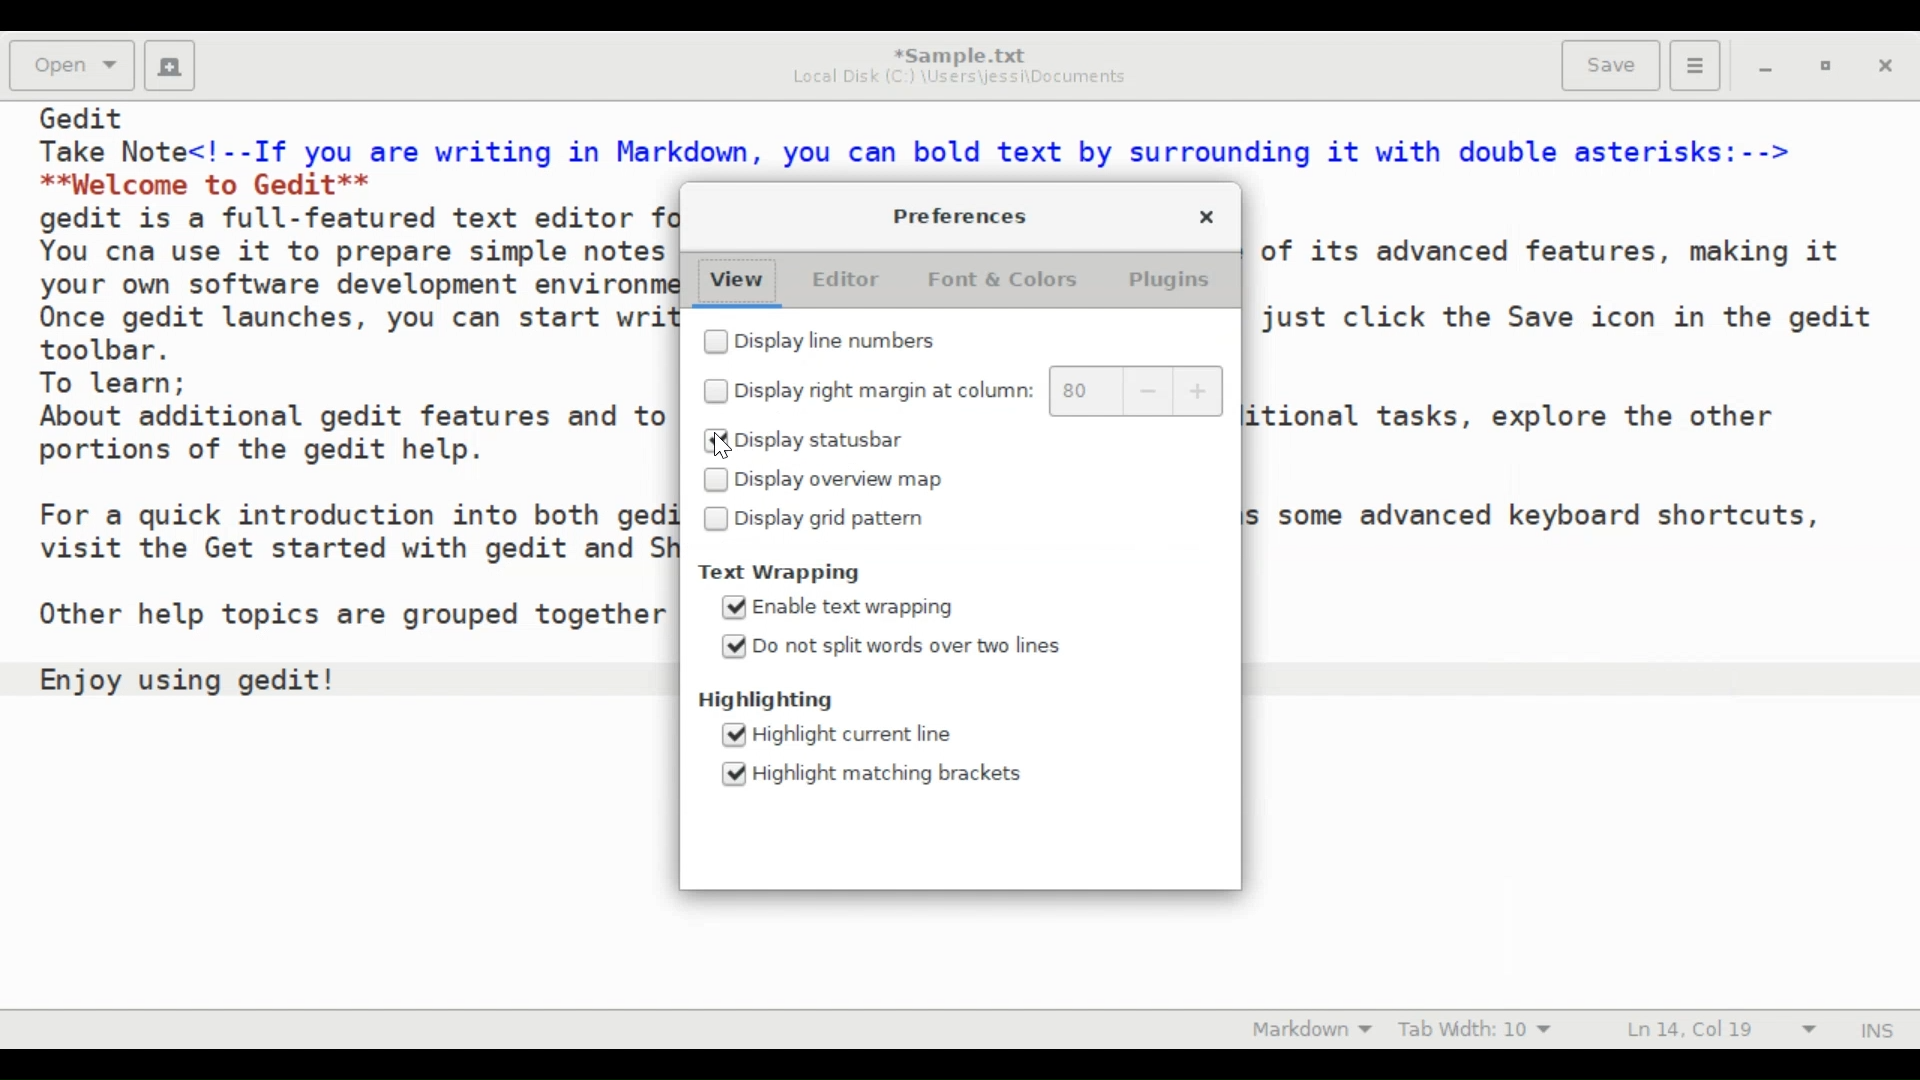 The width and height of the screenshot is (1920, 1080). I want to click on (un)select Display statusbar, so click(809, 441).